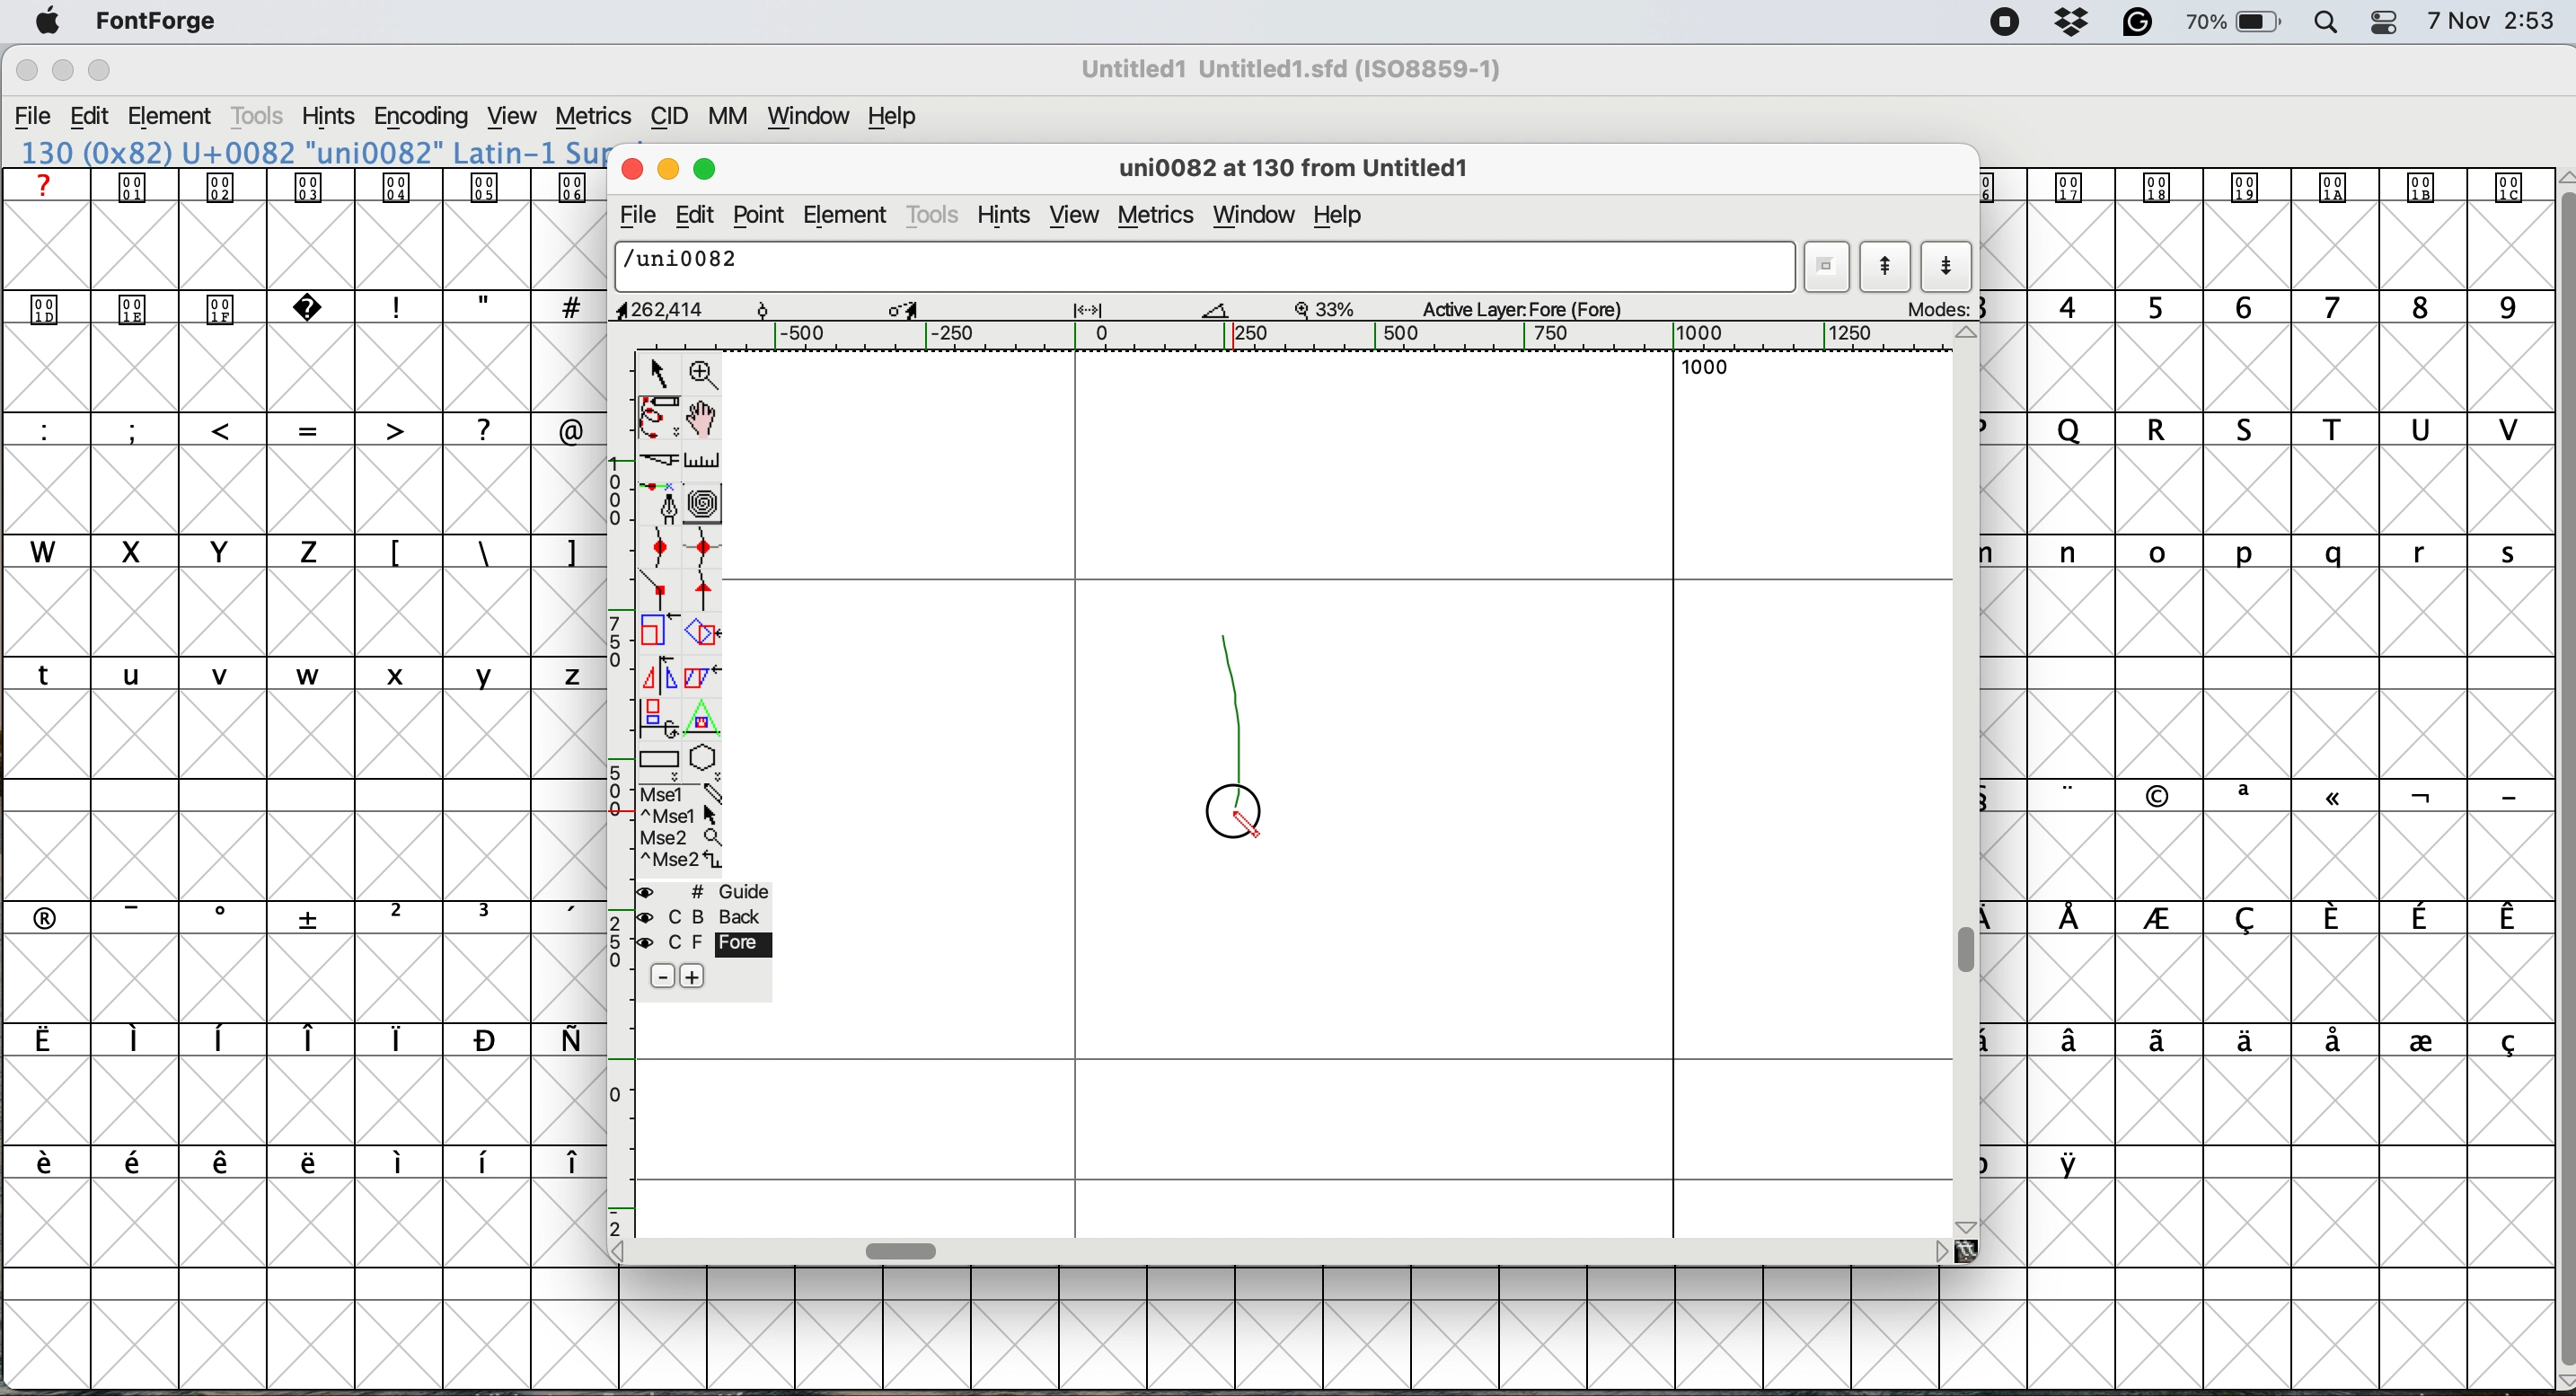 The image size is (2576, 1396). What do you see at coordinates (706, 723) in the screenshot?
I see `perform a perspective transformation on selection` at bounding box center [706, 723].